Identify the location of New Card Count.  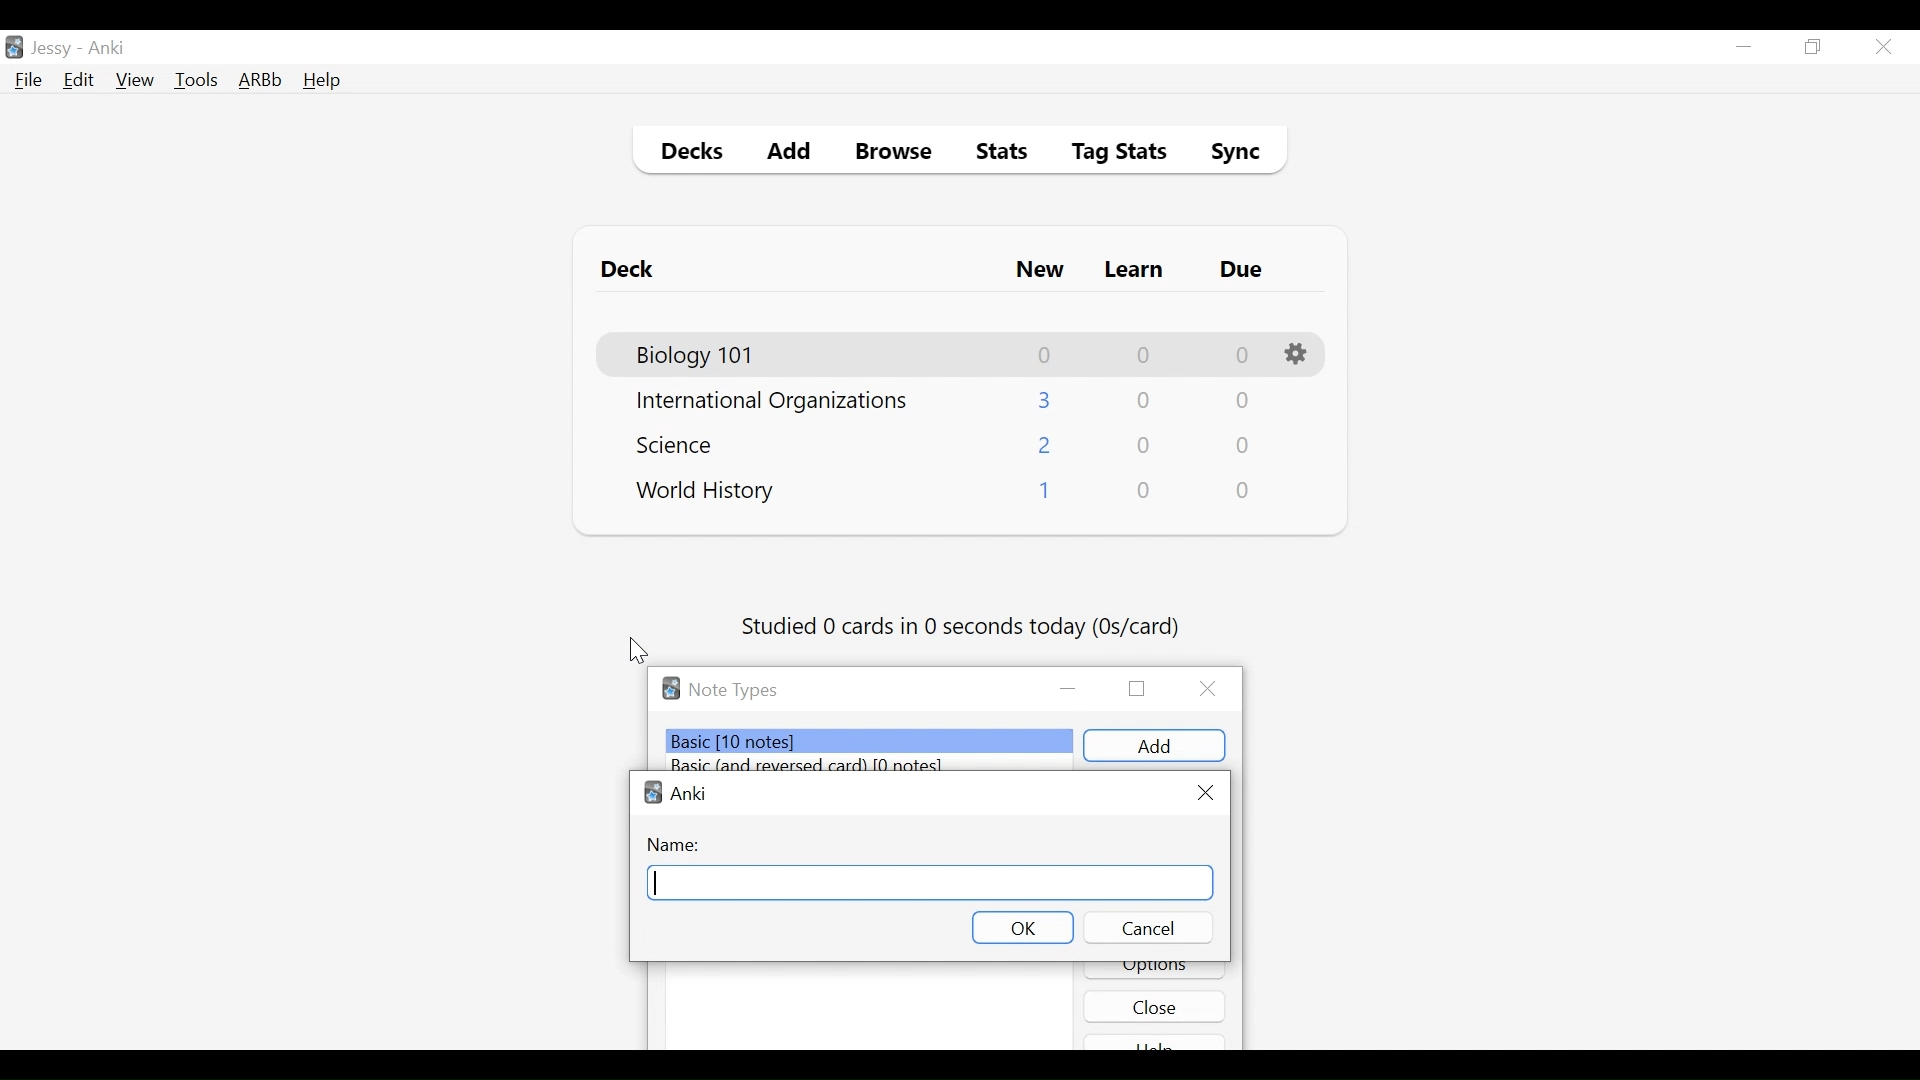
(1046, 447).